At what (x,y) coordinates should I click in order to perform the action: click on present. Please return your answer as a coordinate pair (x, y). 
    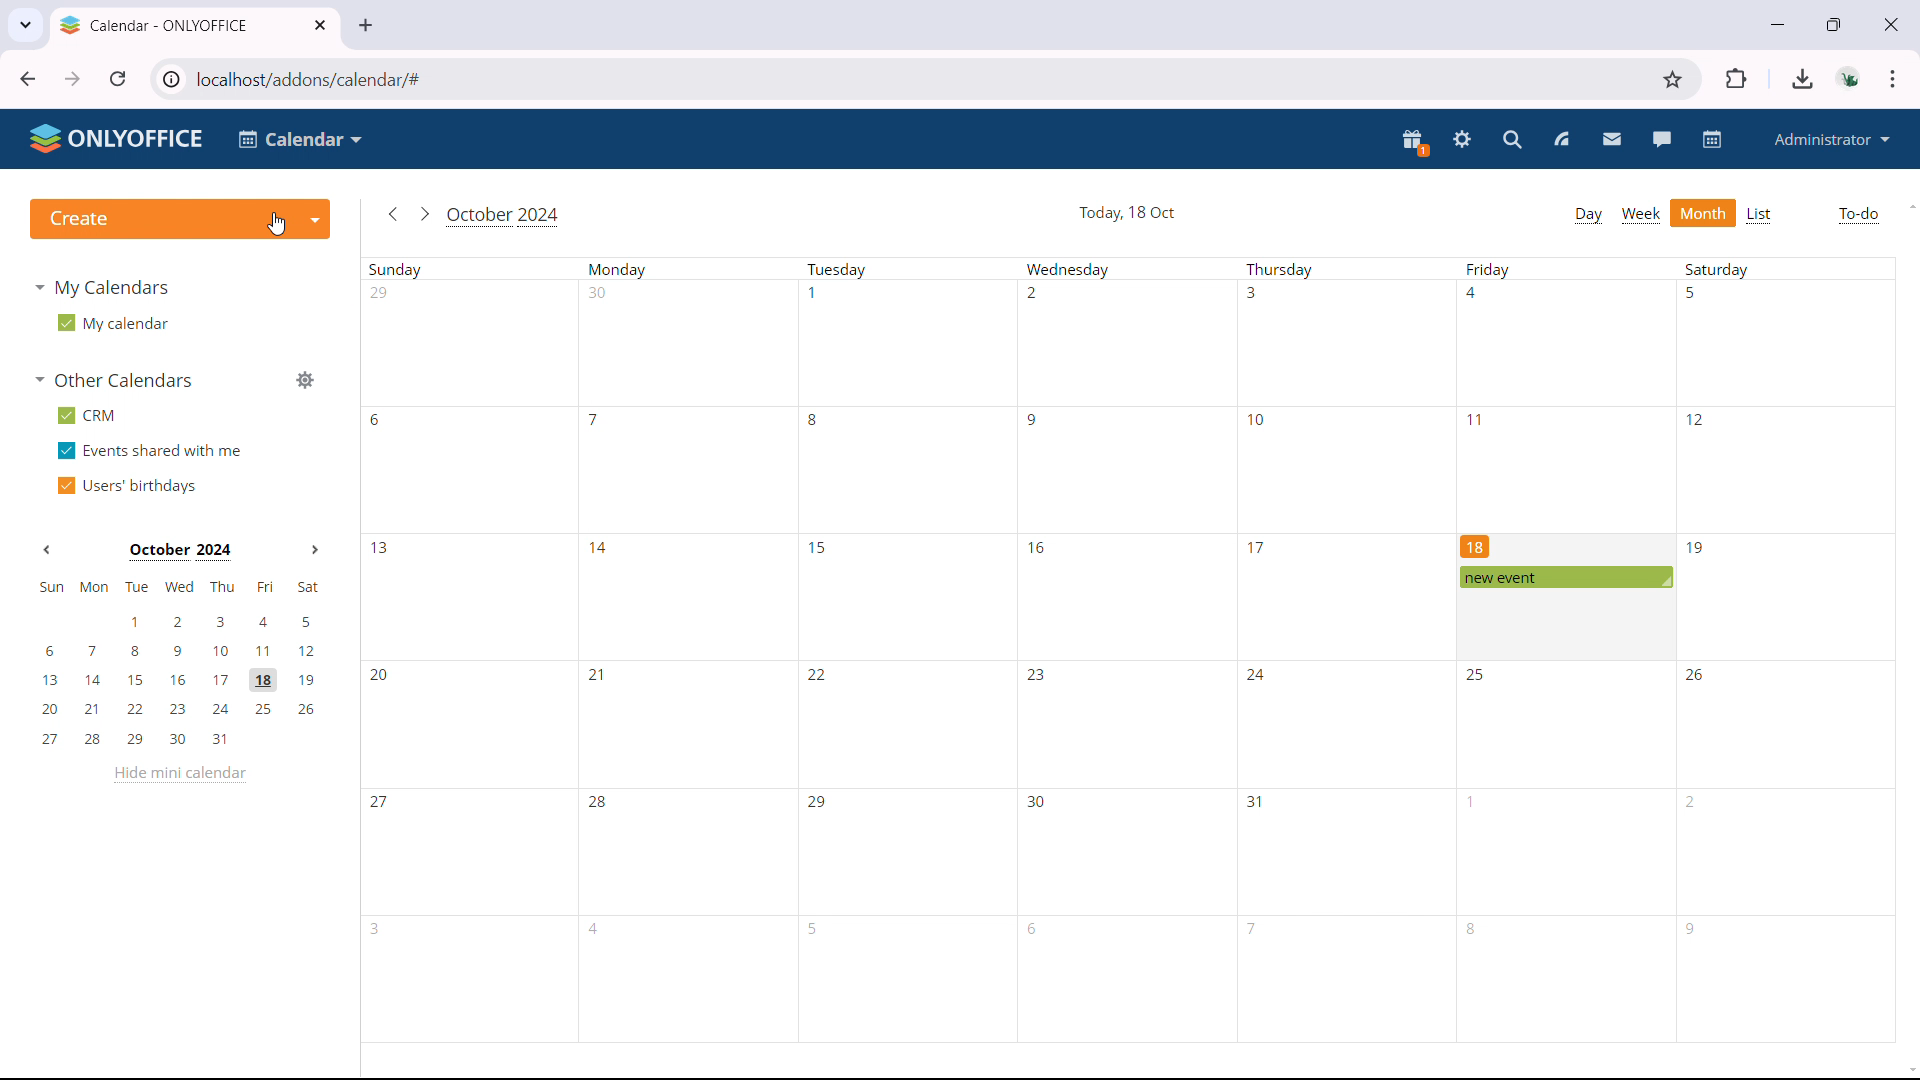
    Looking at the image, I should click on (1415, 142).